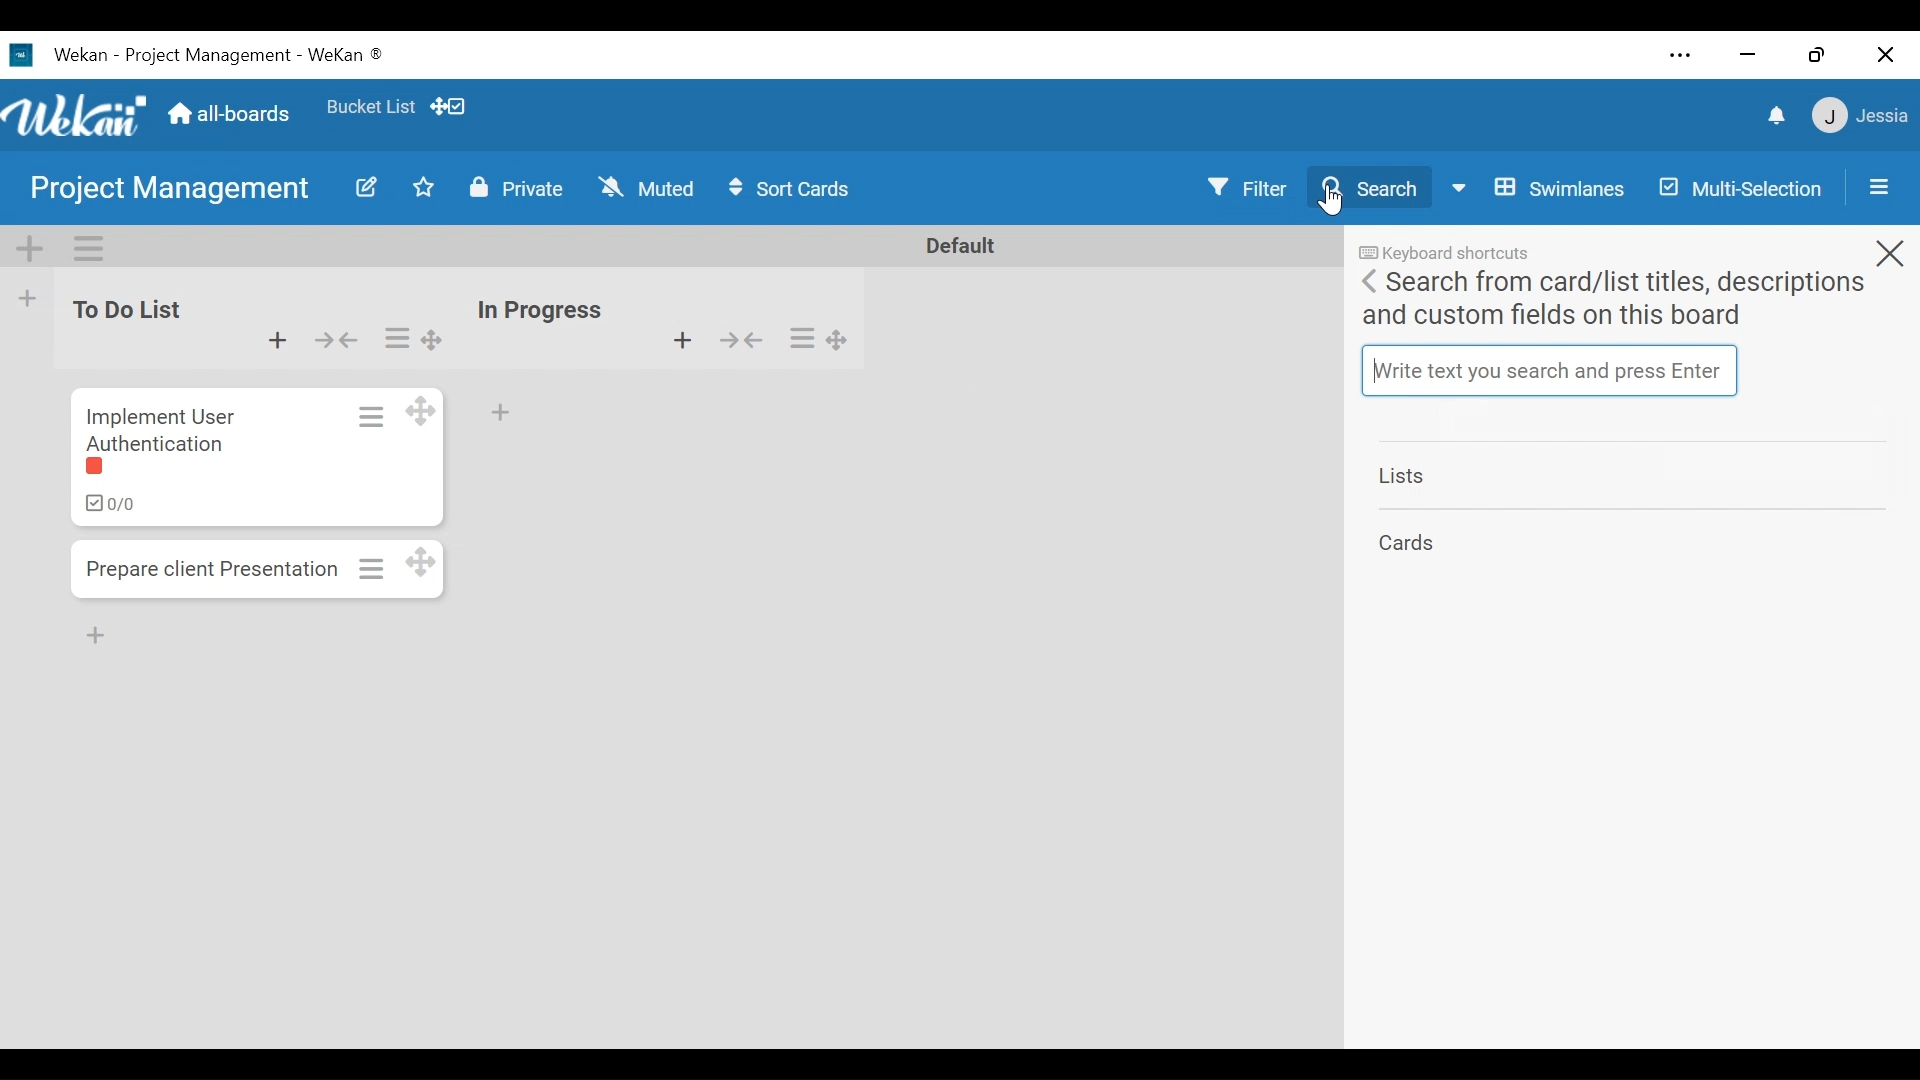 The width and height of the screenshot is (1920, 1080). What do you see at coordinates (110, 504) in the screenshot?
I see `ckecklist` at bounding box center [110, 504].